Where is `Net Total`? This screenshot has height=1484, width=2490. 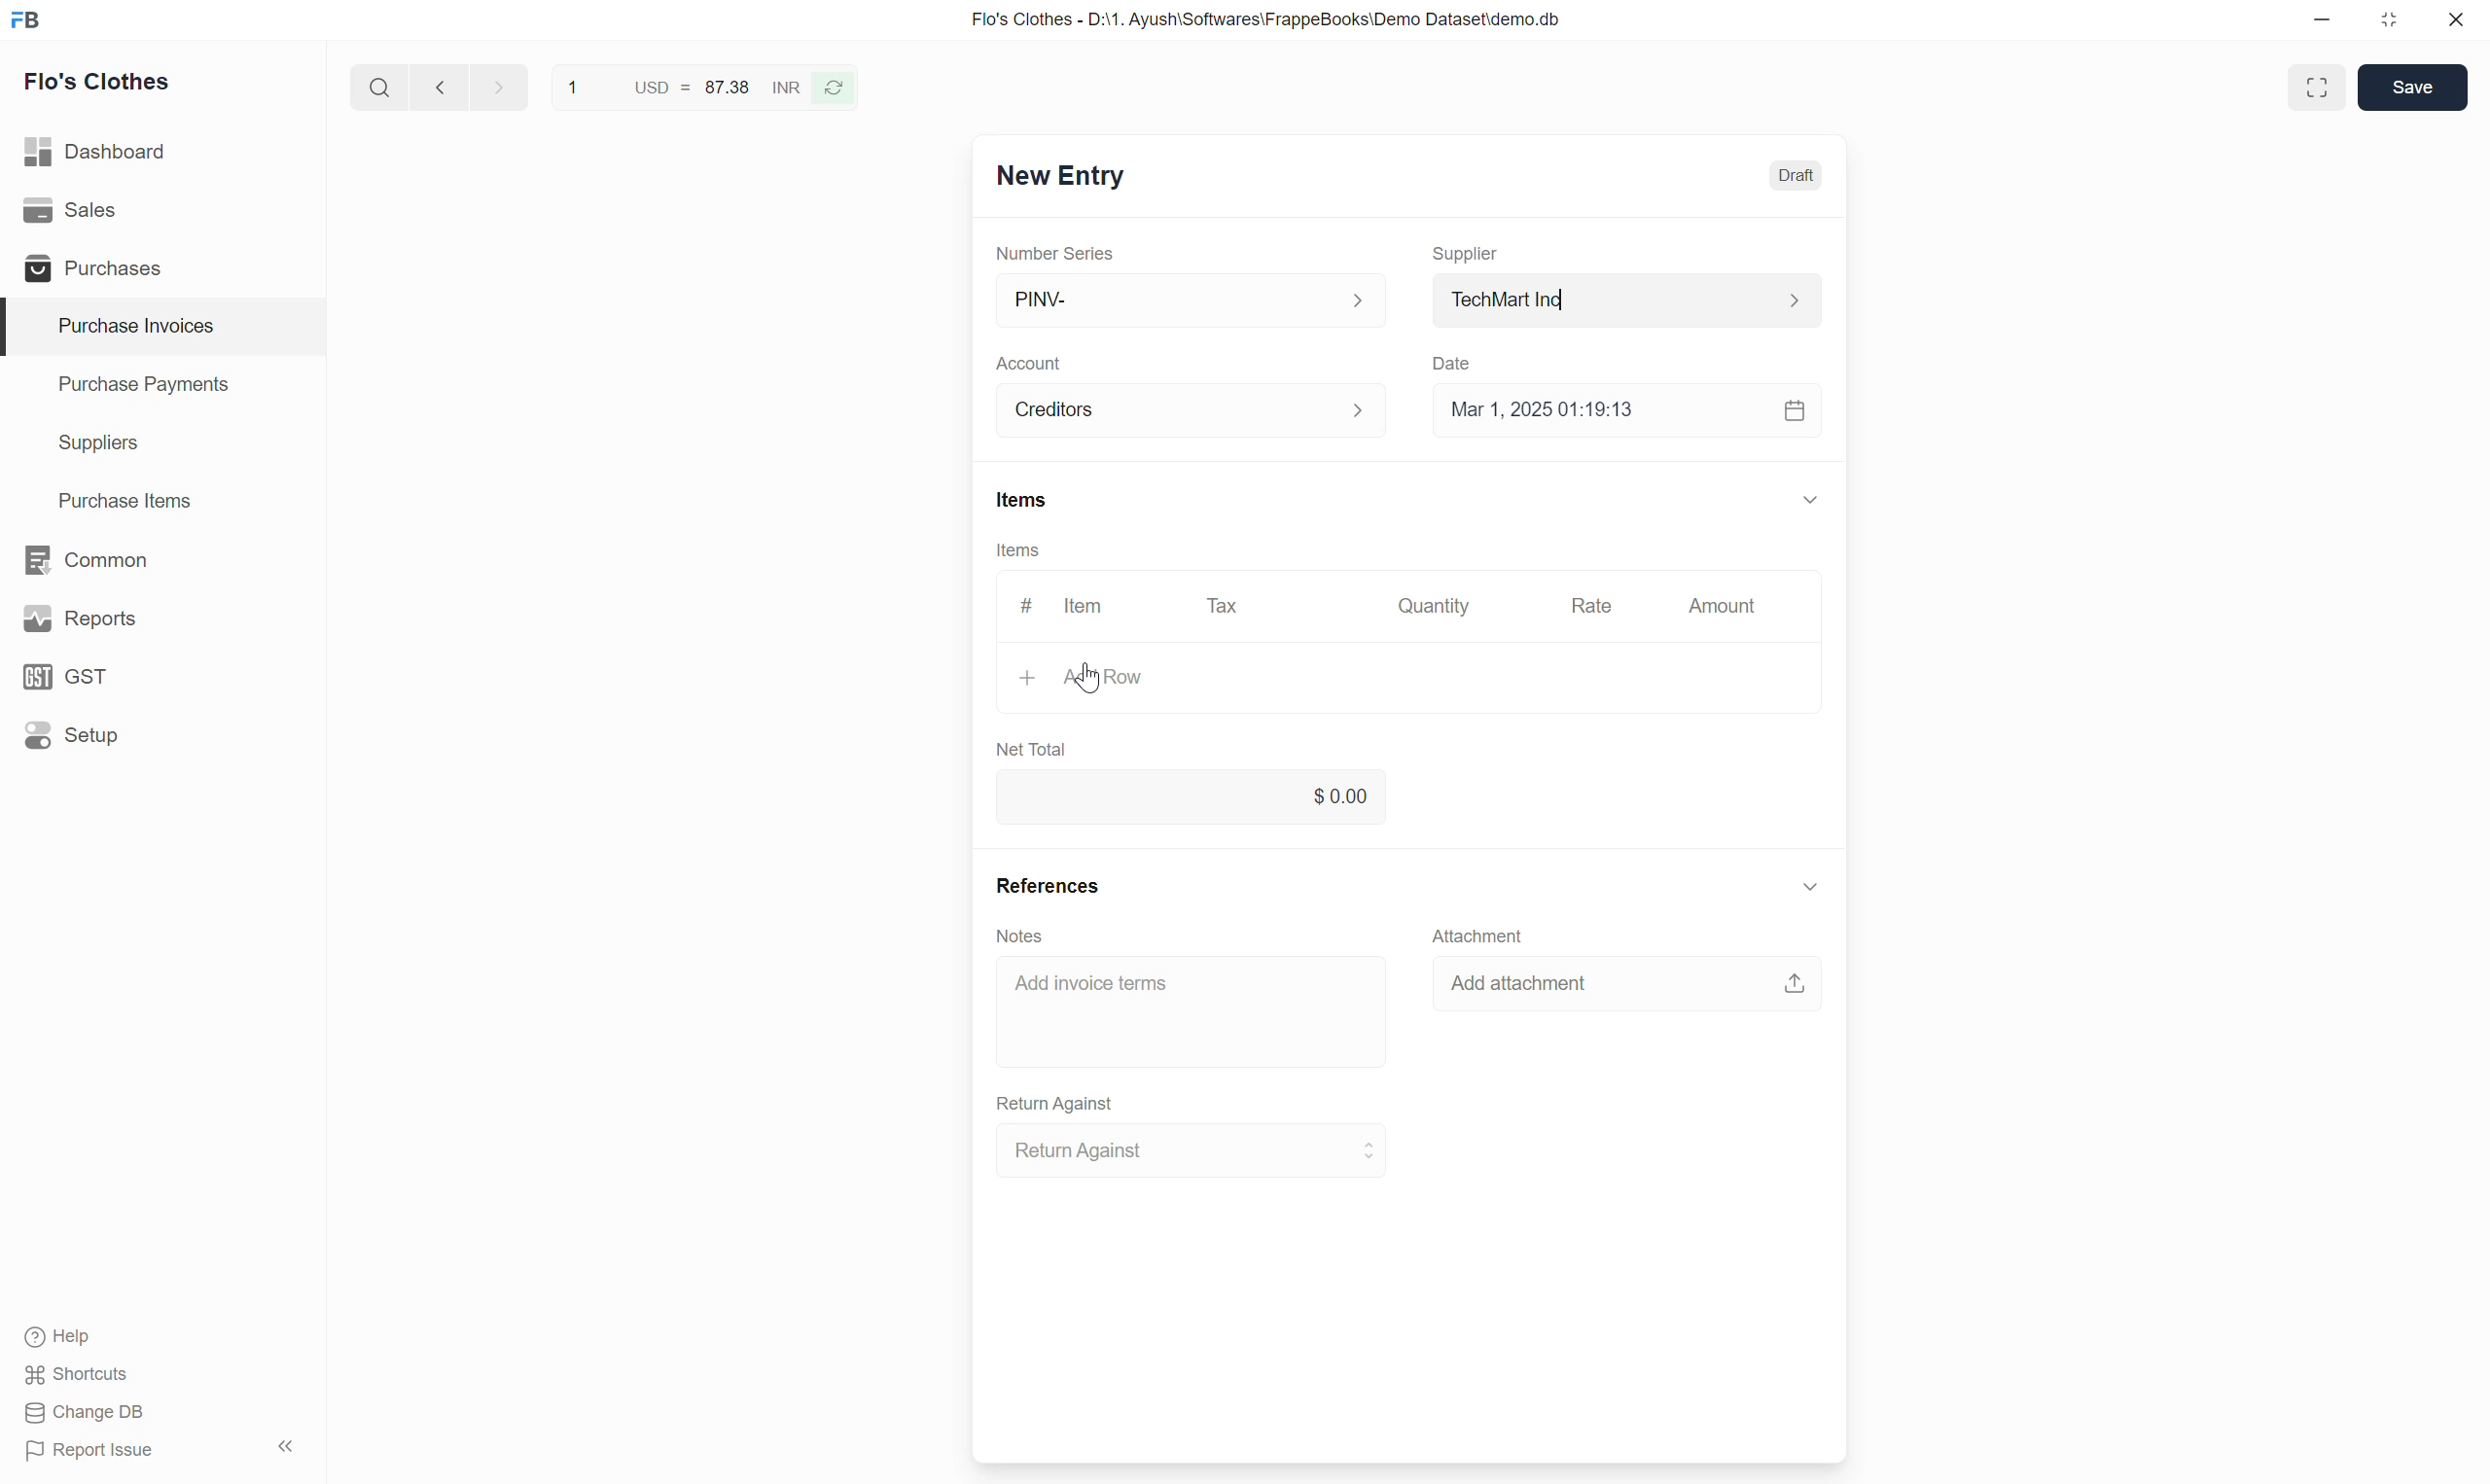
Net Total is located at coordinates (1029, 745).